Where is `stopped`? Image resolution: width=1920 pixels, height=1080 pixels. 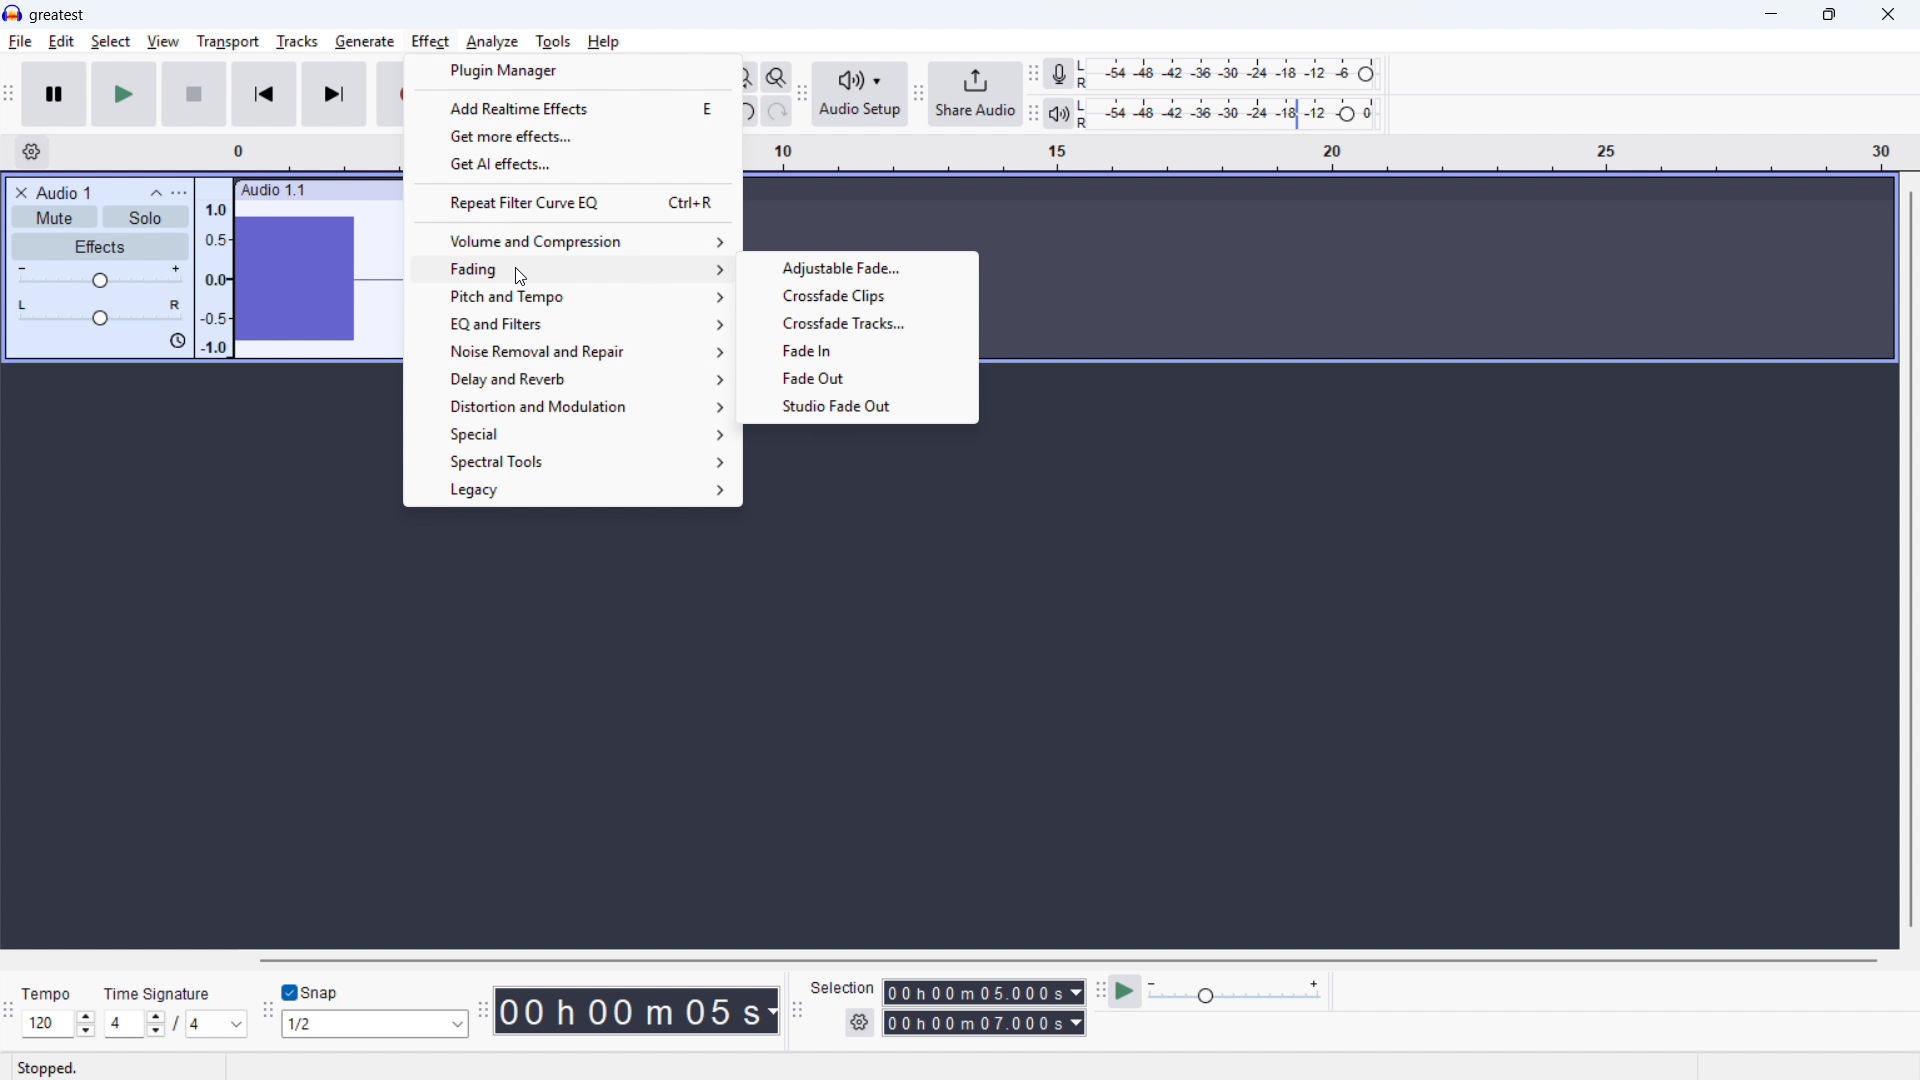 stopped is located at coordinates (47, 1070).